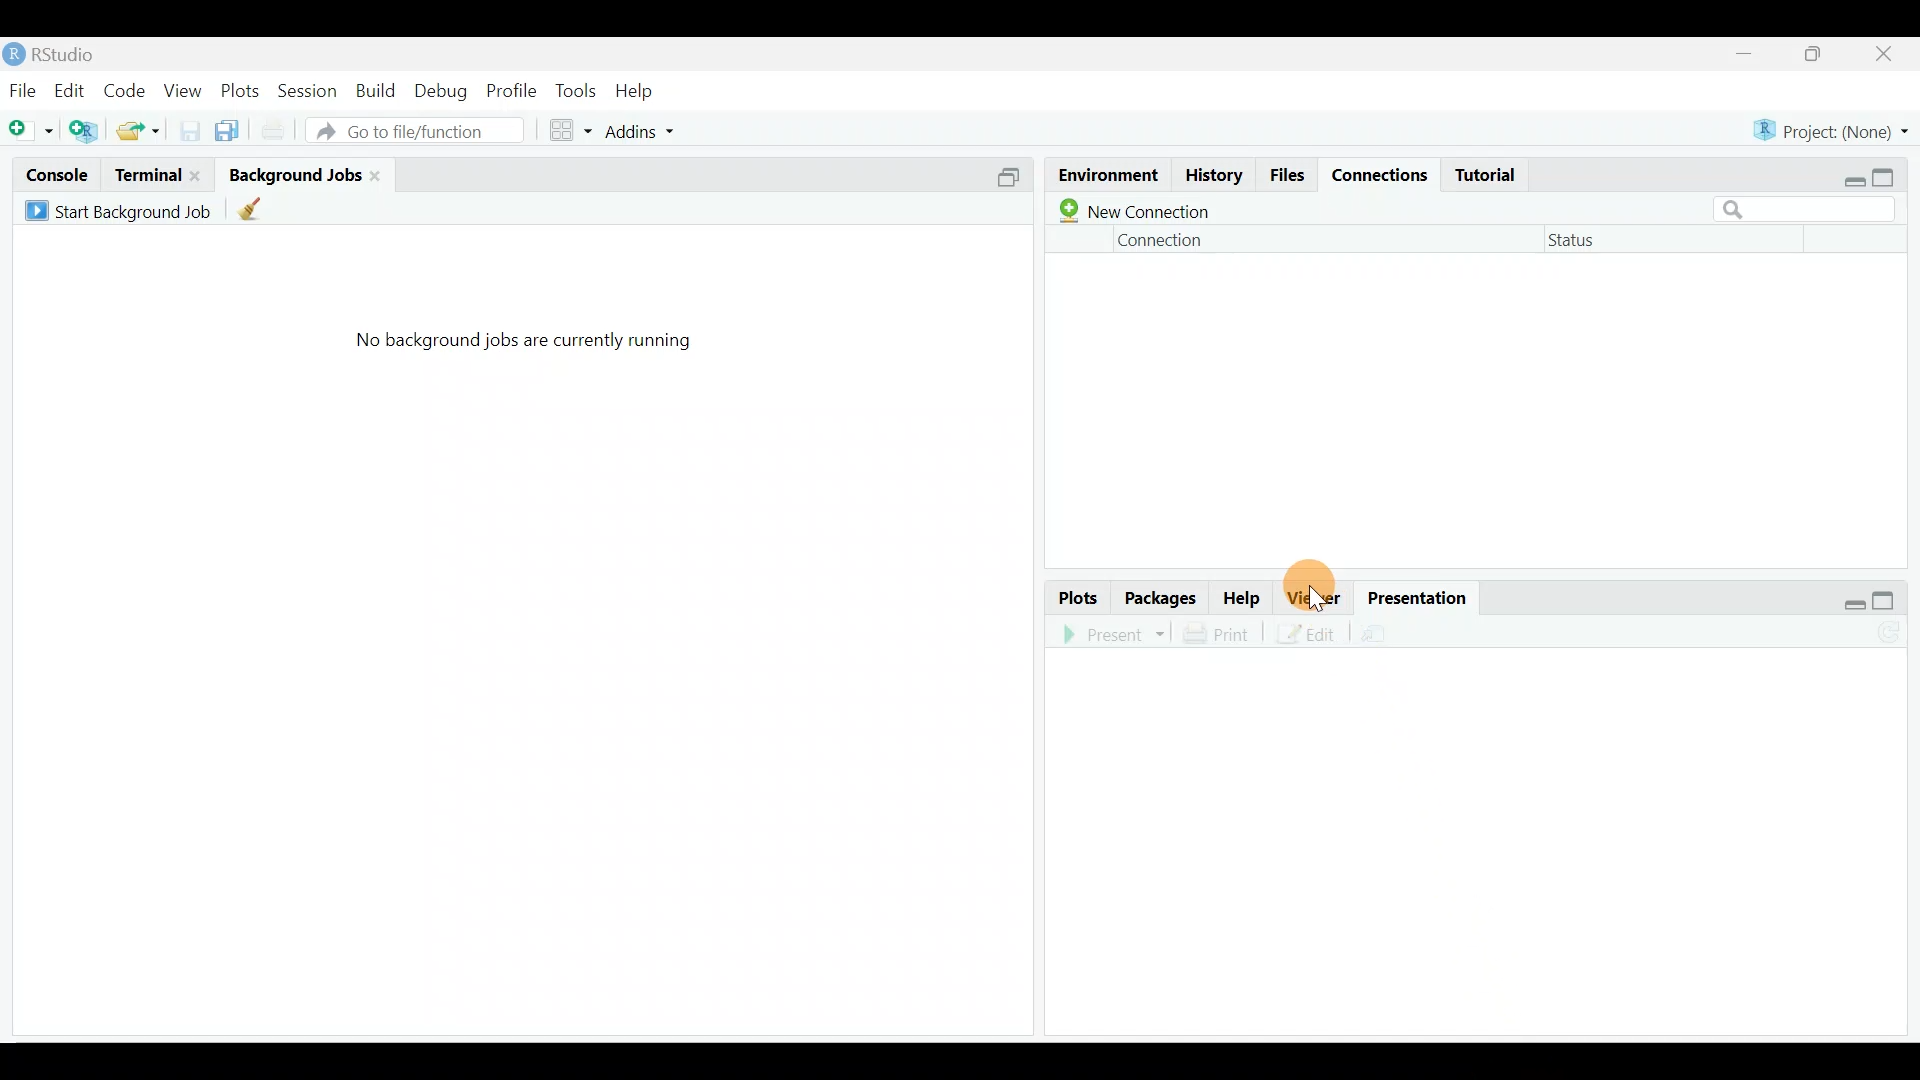 Image resolution: width=1920 pixels, height=1080 pixels. What do you see at coordinates (1243, 599) in the screenshot?
I see `Help` at bounding box center [1243, 599].